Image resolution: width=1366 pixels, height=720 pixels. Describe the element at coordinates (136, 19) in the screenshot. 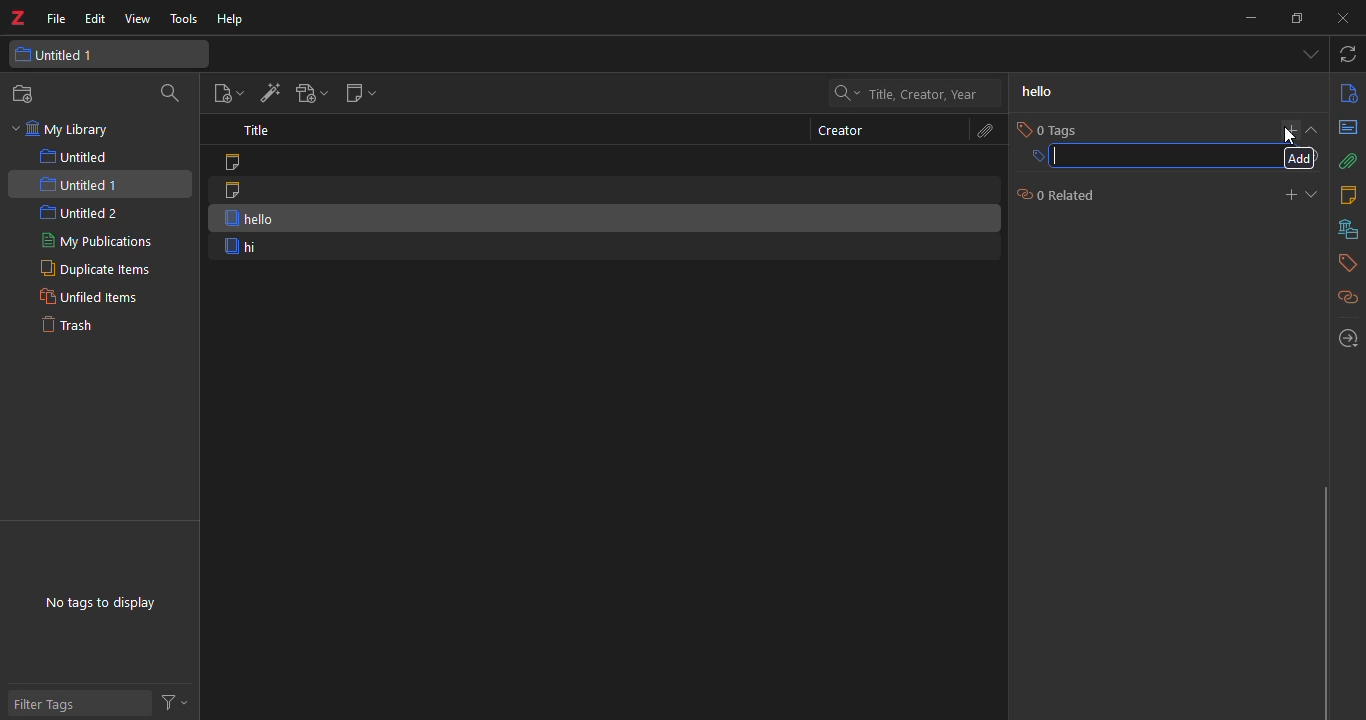

I see `view` at that location.